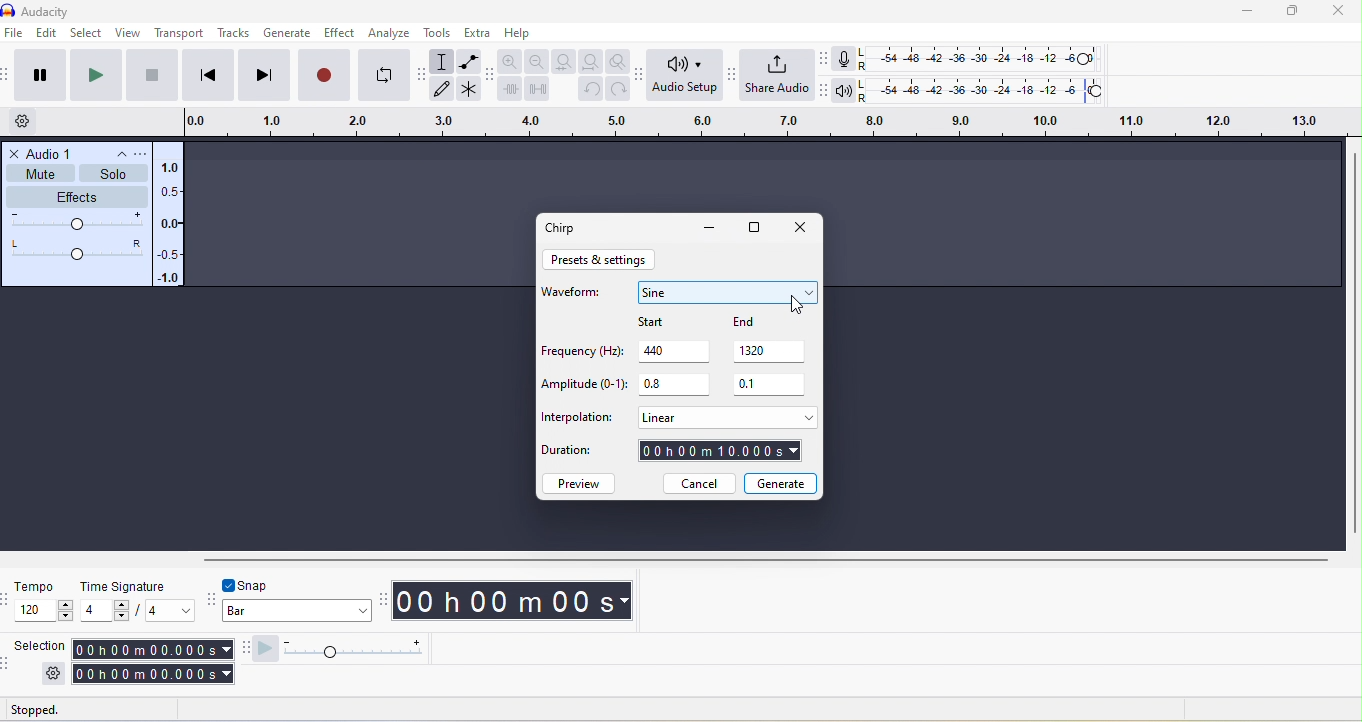 The height and width of the screenshot is (722, 1362). I want to click on file, so click(16, 34).